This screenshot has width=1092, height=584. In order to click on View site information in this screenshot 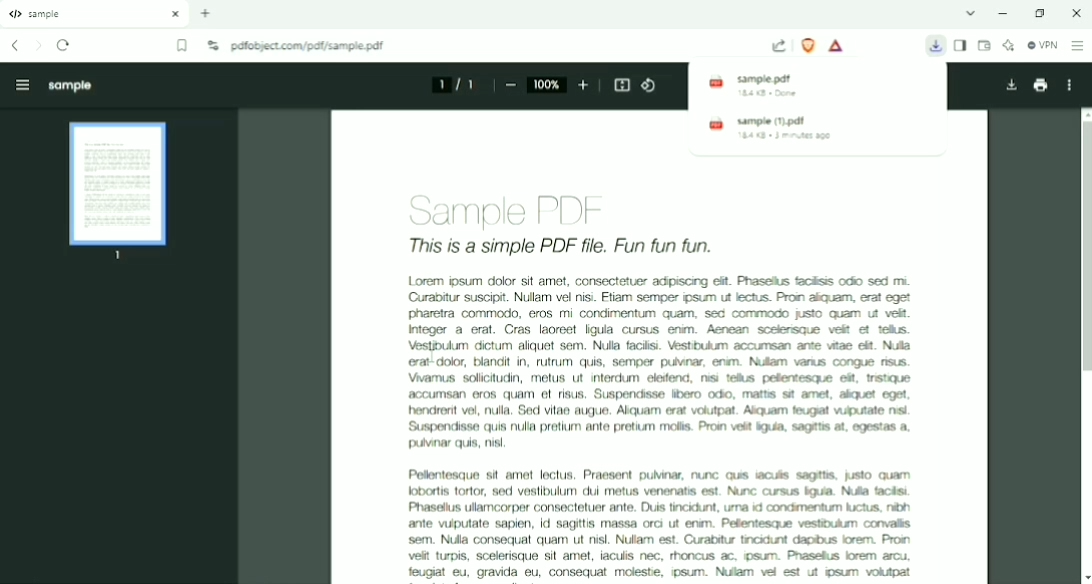, I will do `click(212, 46)`.